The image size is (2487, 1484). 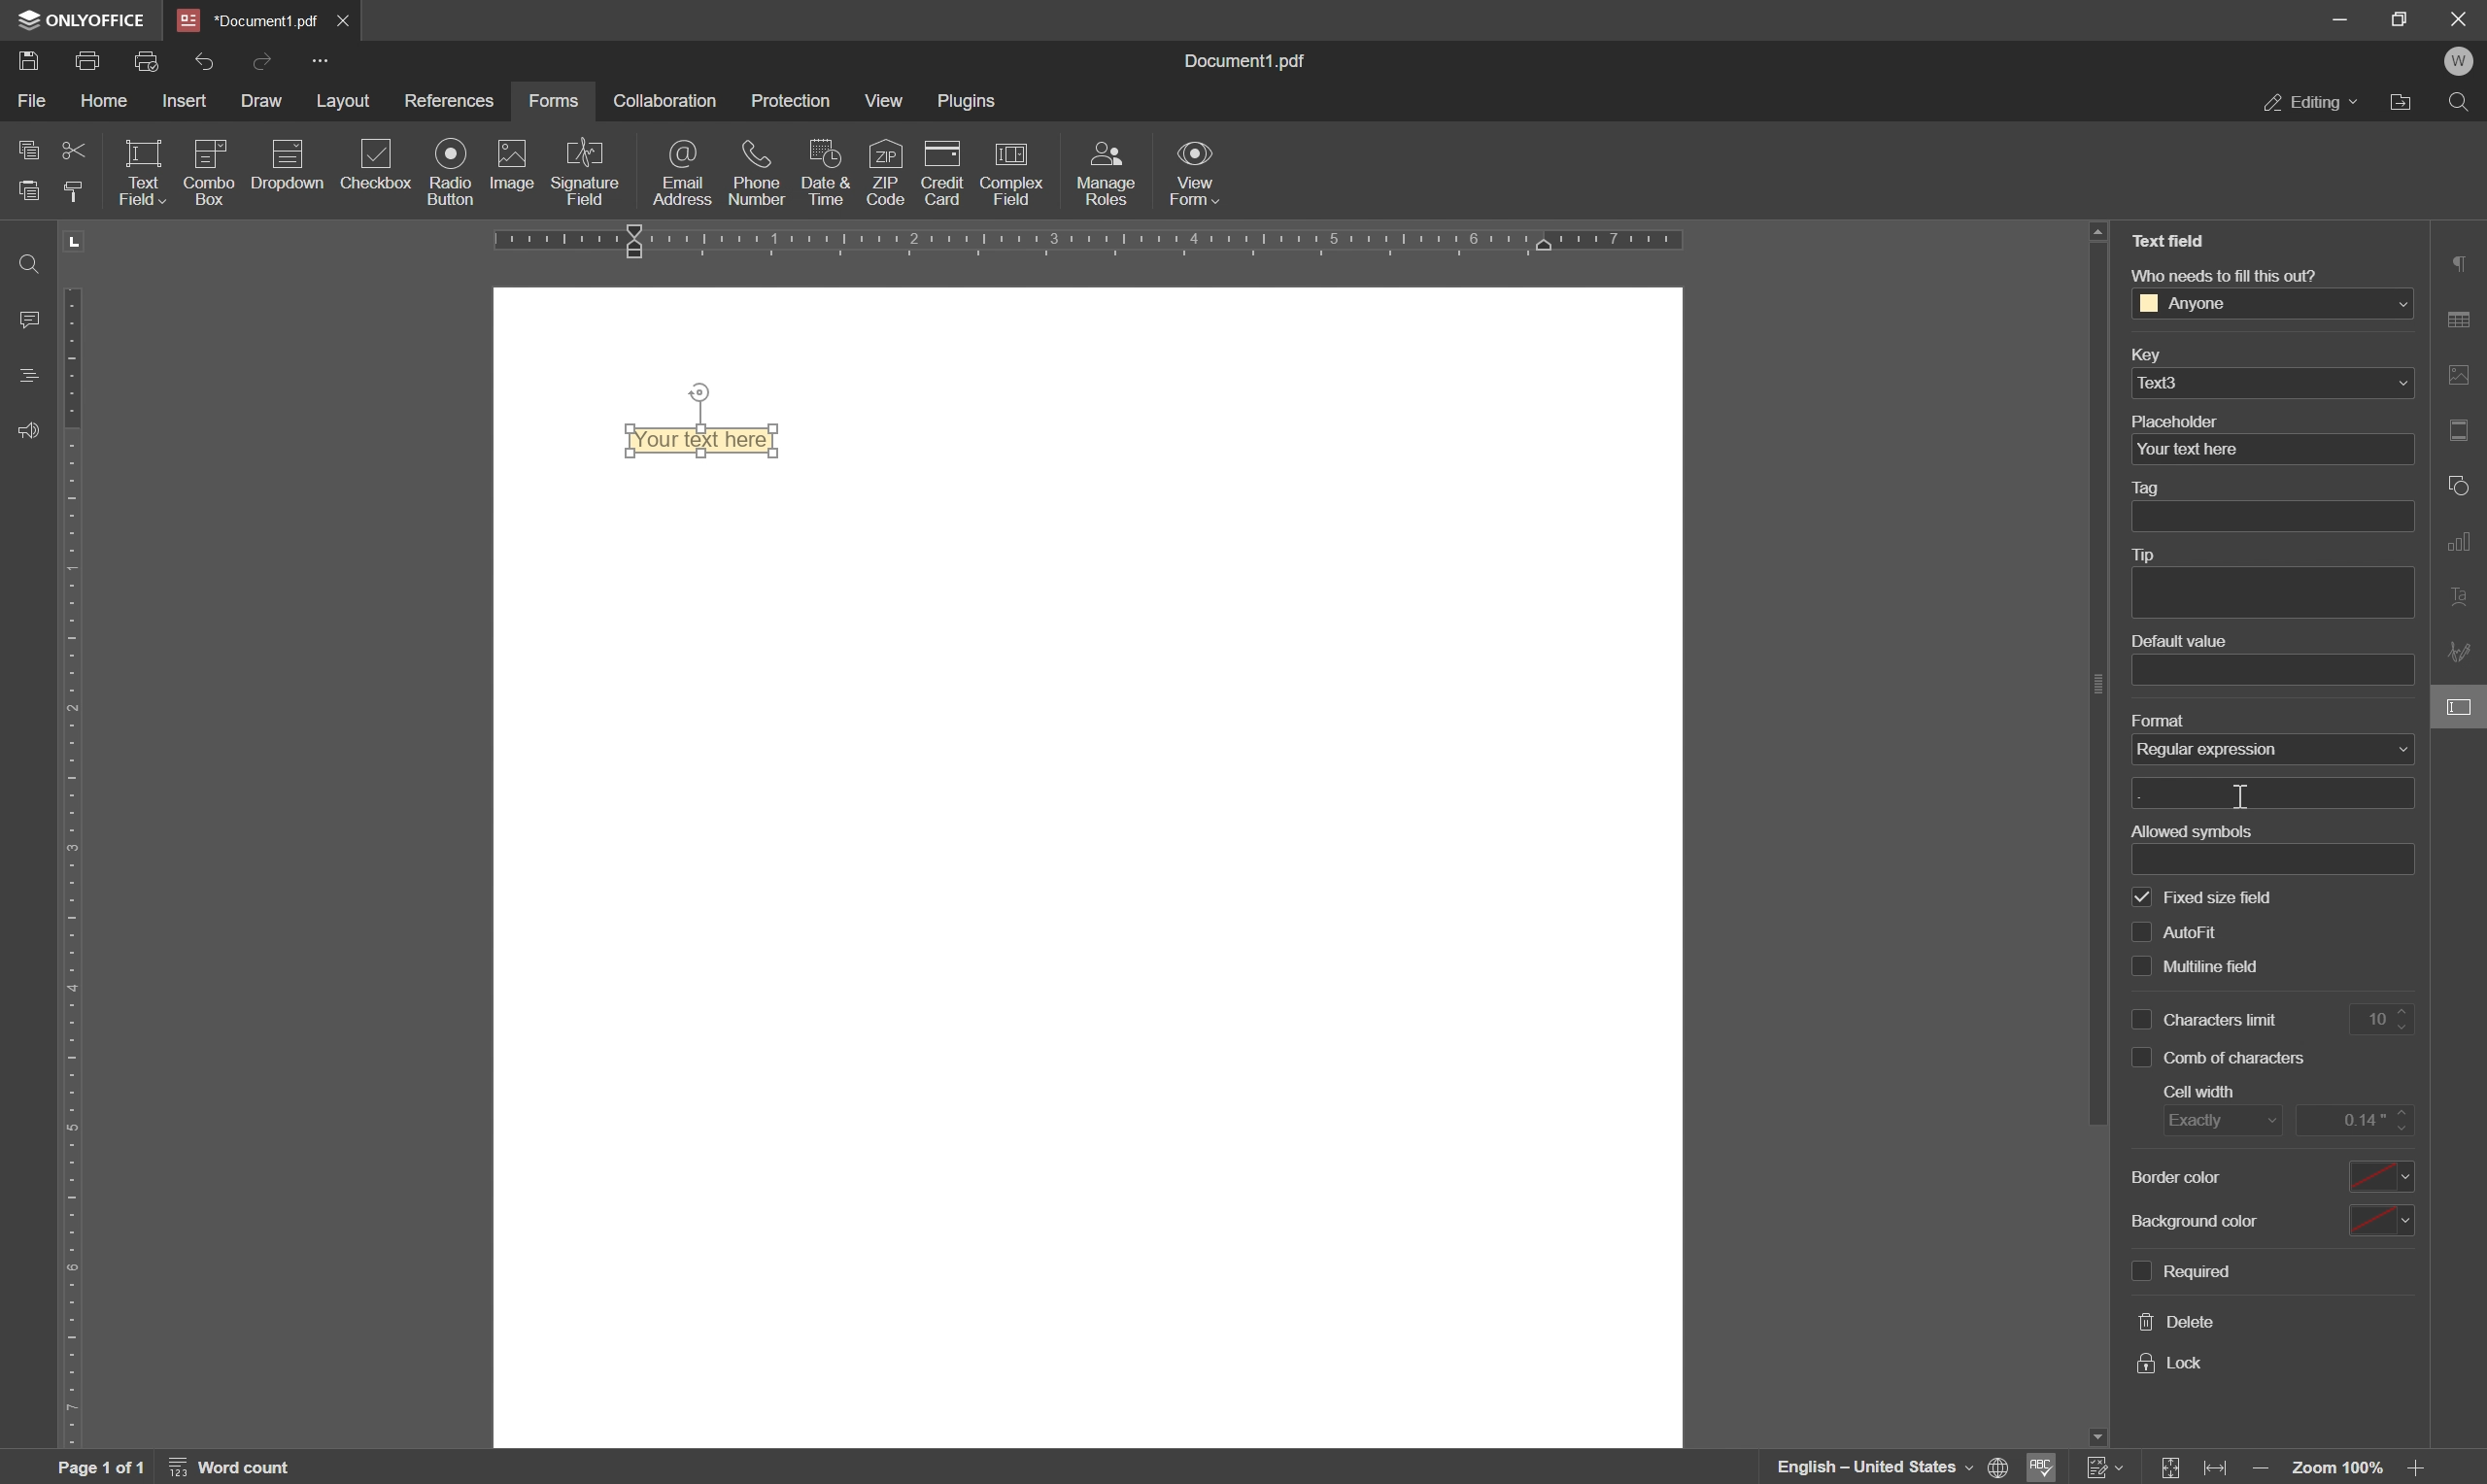 What do you see at coordinates (2175, 641) in the screenshot?
I see `default value` at bounding box center [2175, 641].